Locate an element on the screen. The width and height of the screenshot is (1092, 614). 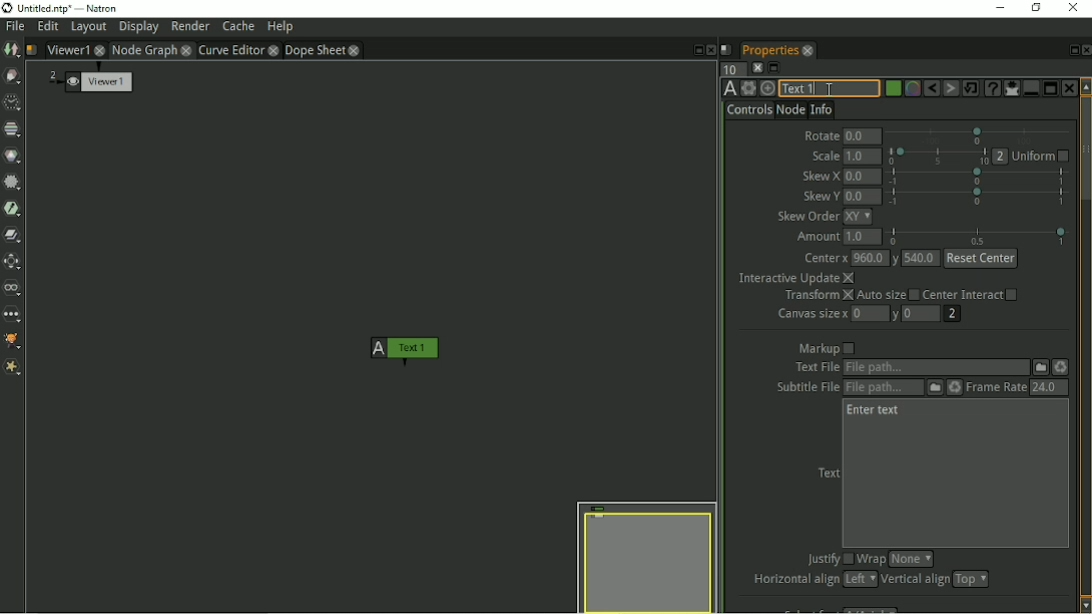
1.0 is located at coordinates (864, 237).